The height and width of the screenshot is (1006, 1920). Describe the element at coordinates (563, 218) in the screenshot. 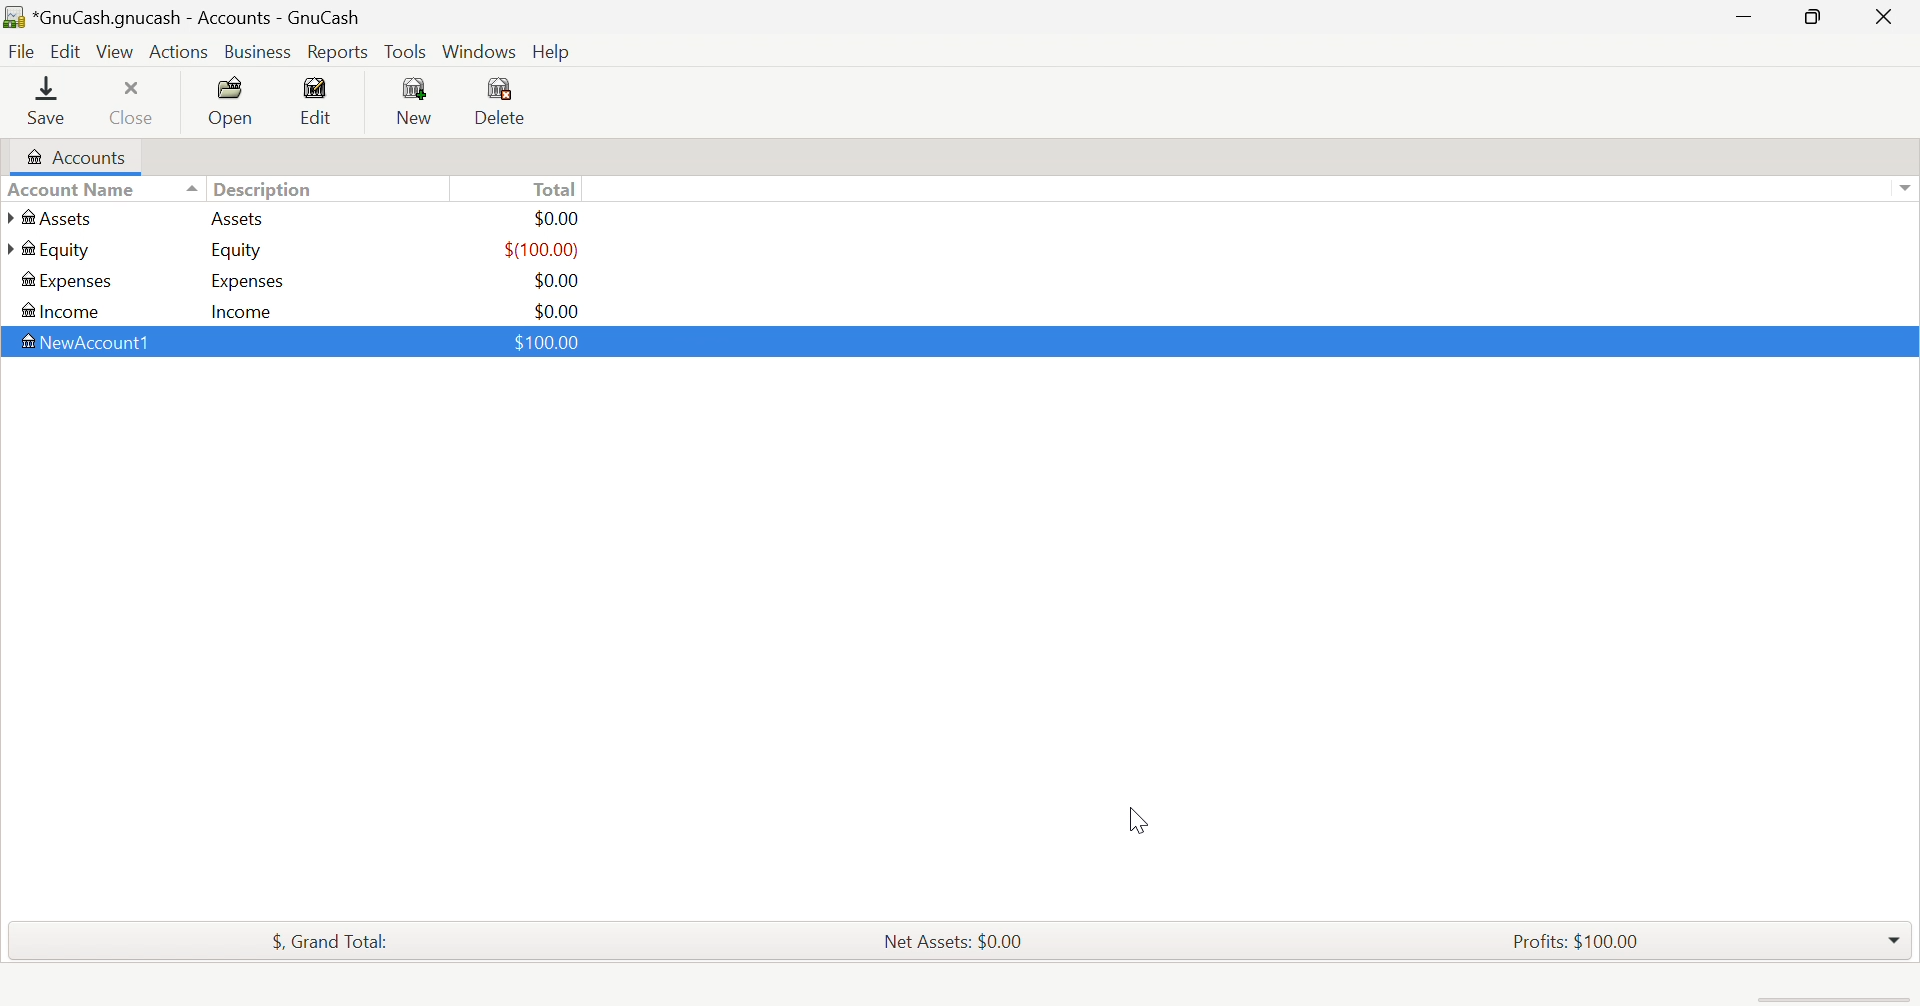

I see `$0.00` at that location.